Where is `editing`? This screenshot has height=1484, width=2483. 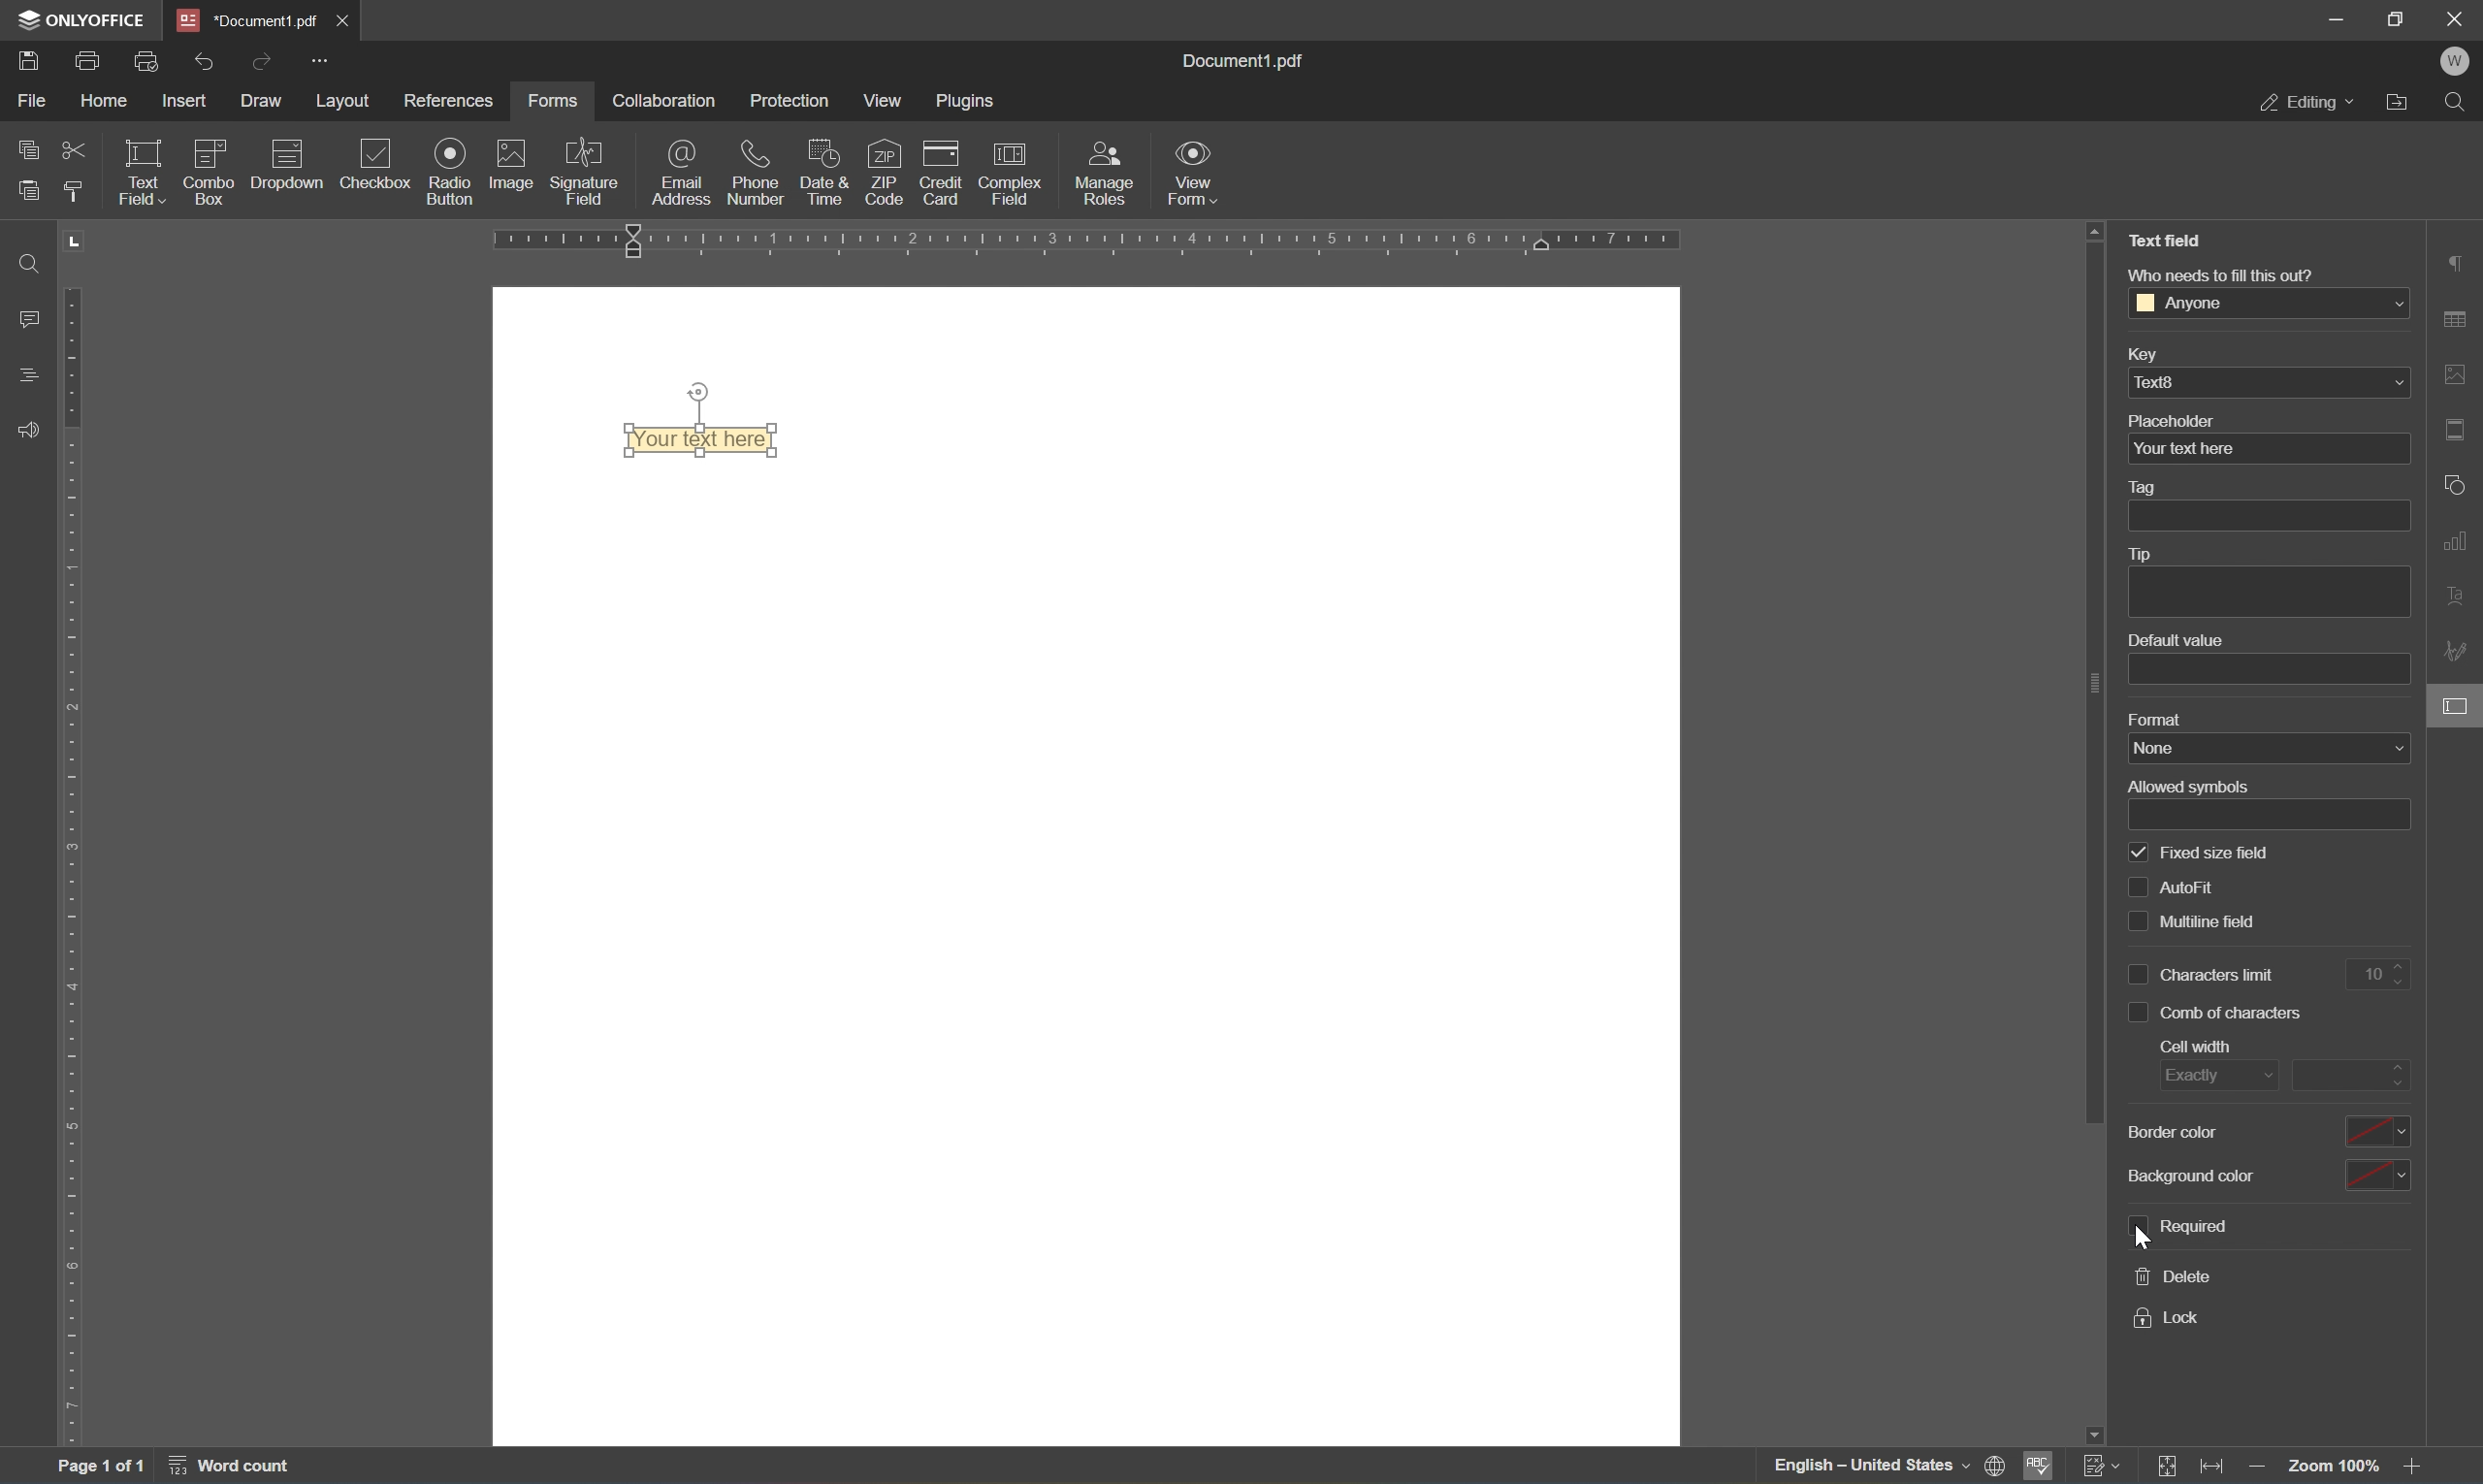 editing is located at coordinates (2306, 105).